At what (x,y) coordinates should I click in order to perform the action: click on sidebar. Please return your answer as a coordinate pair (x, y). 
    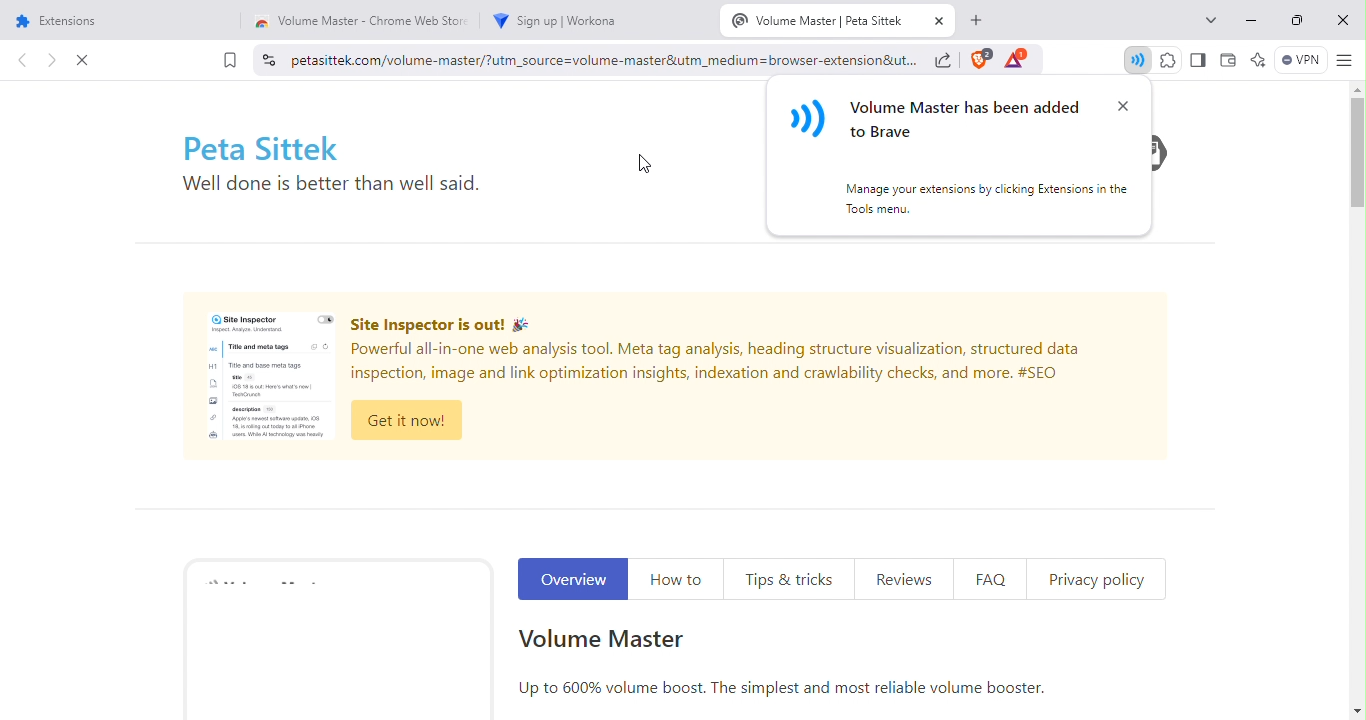
    Looking at the image, I should click on (1197, 60).